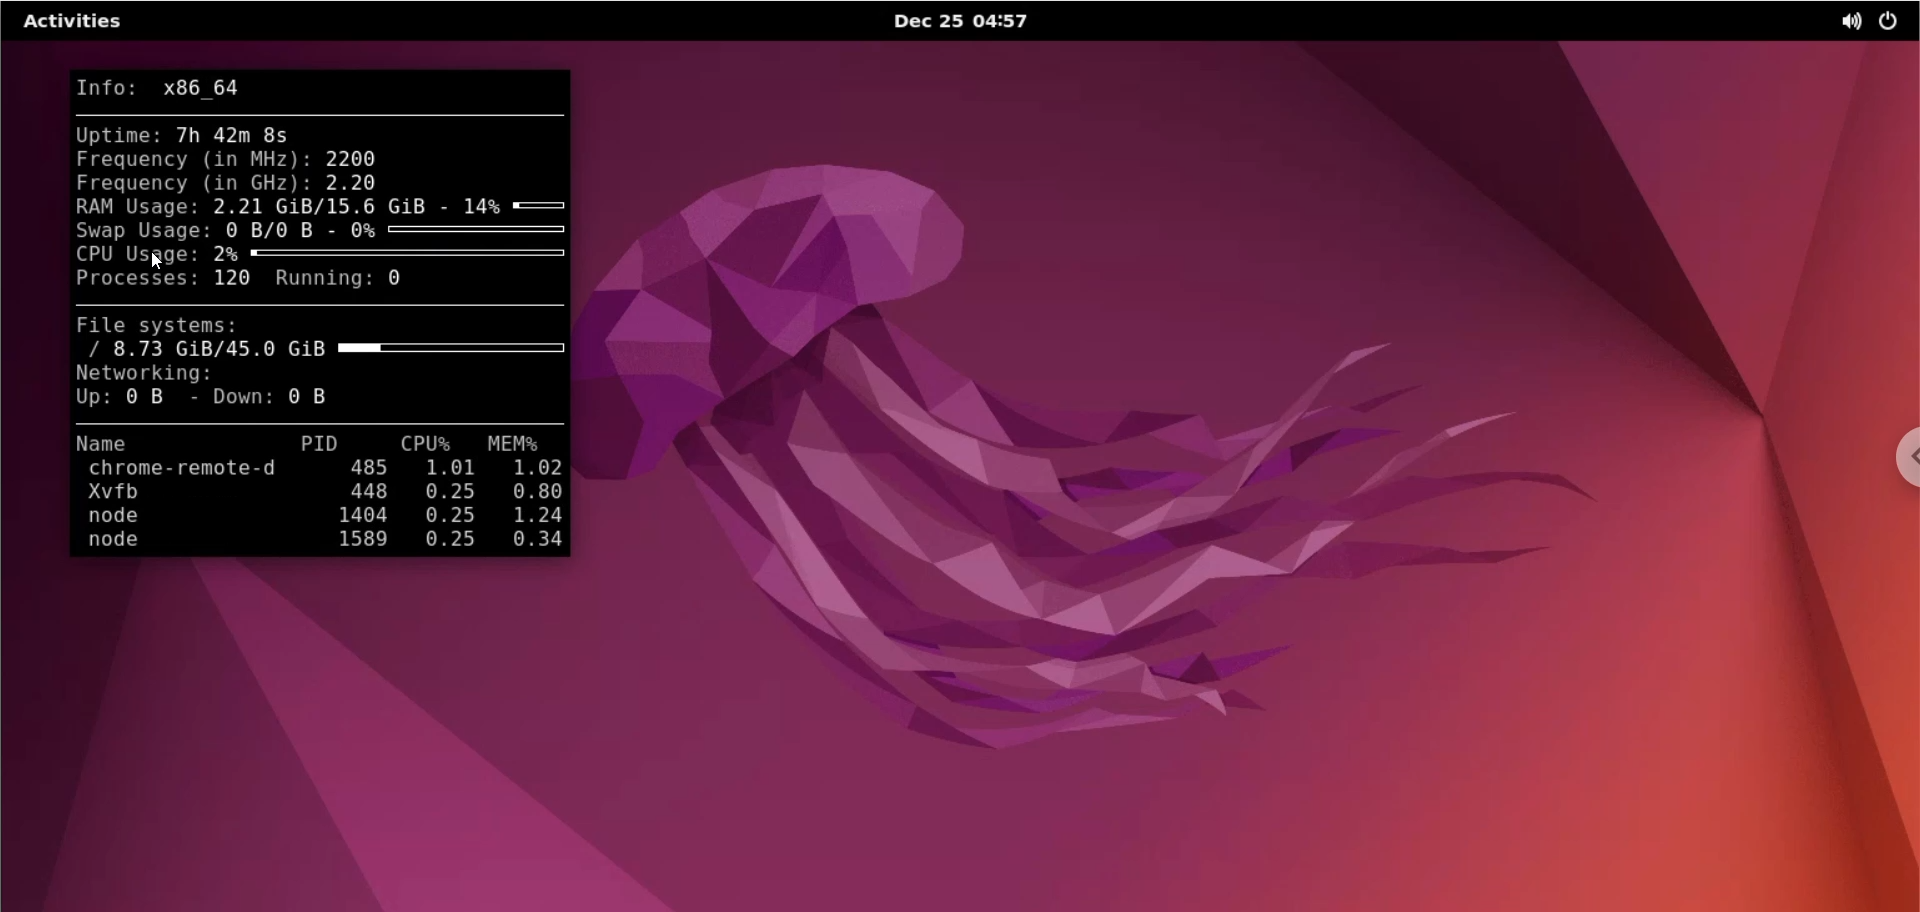  What do you see at coordinates (355, 158) in the screenshot?
I see `2200` at bounding box center [355, 158].